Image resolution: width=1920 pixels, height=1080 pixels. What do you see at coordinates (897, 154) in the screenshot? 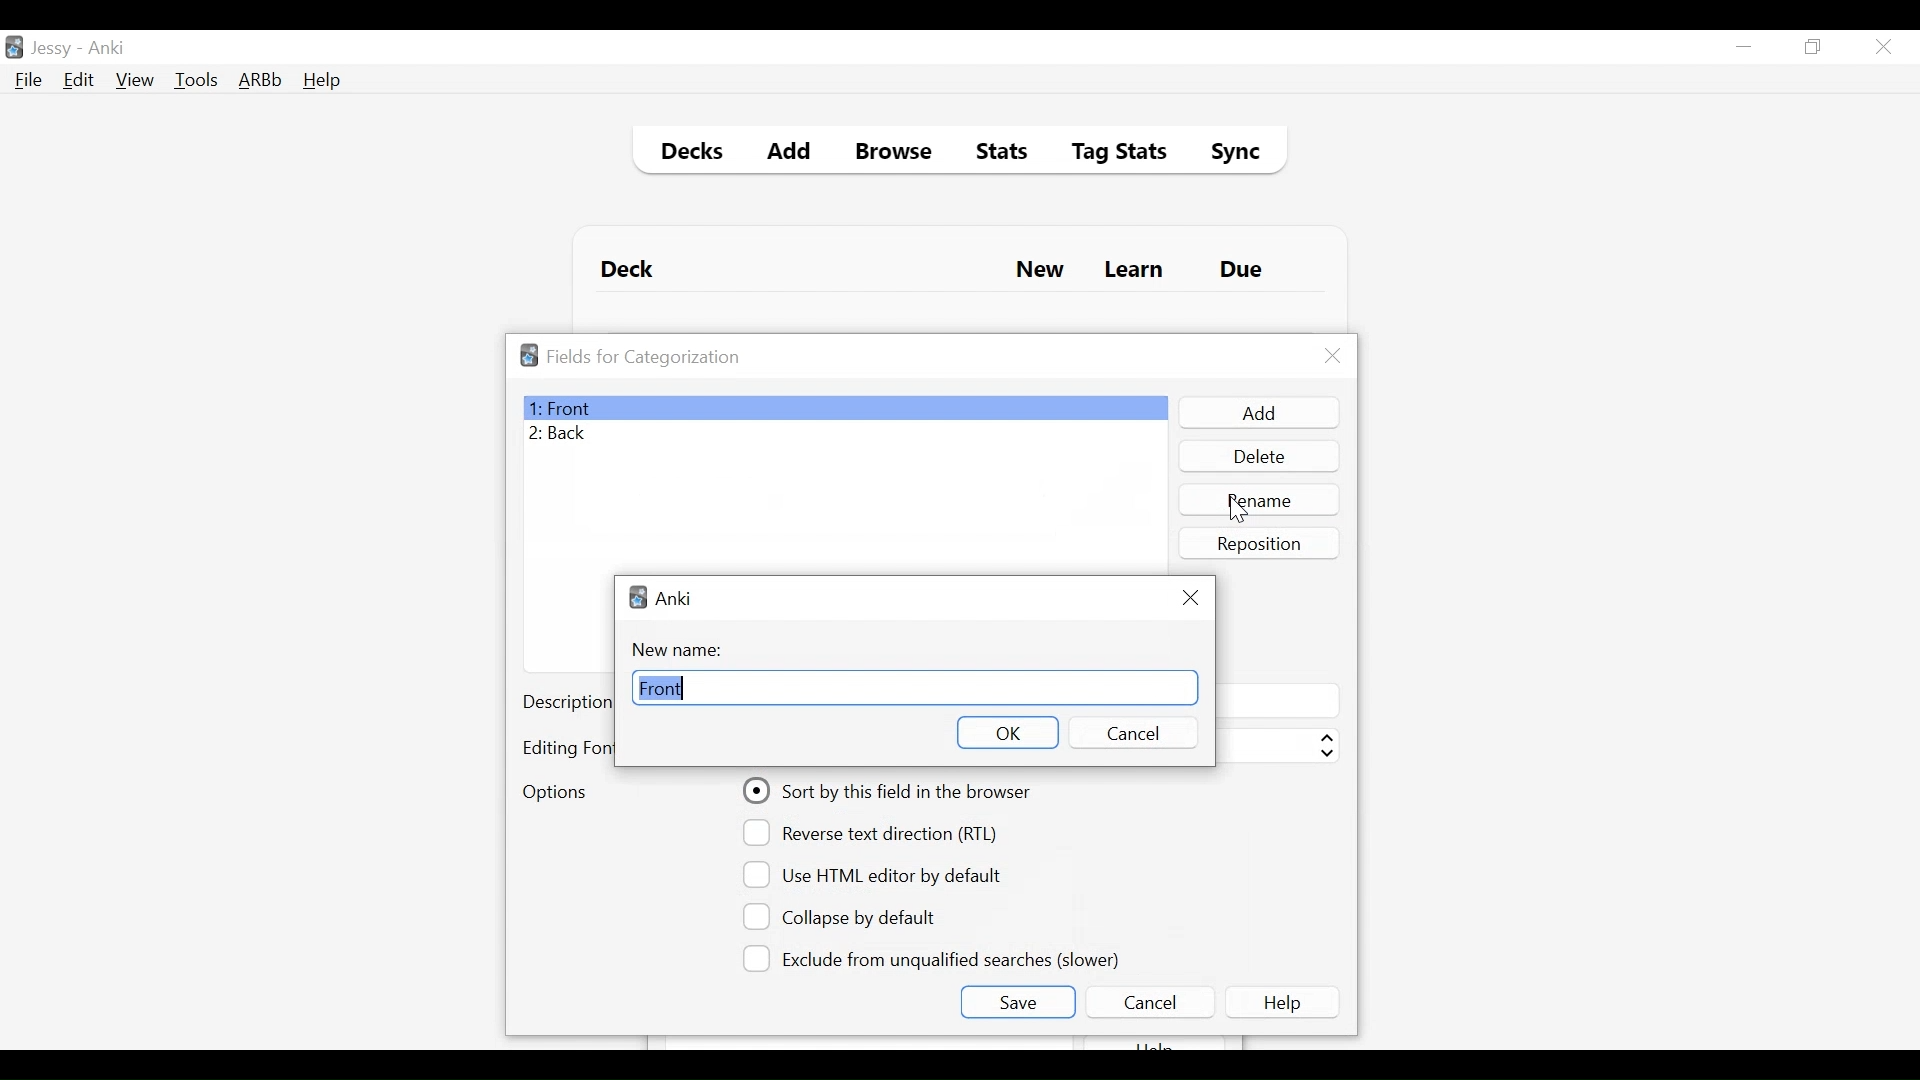
I see `Browse` at bounding box center [897, 154].